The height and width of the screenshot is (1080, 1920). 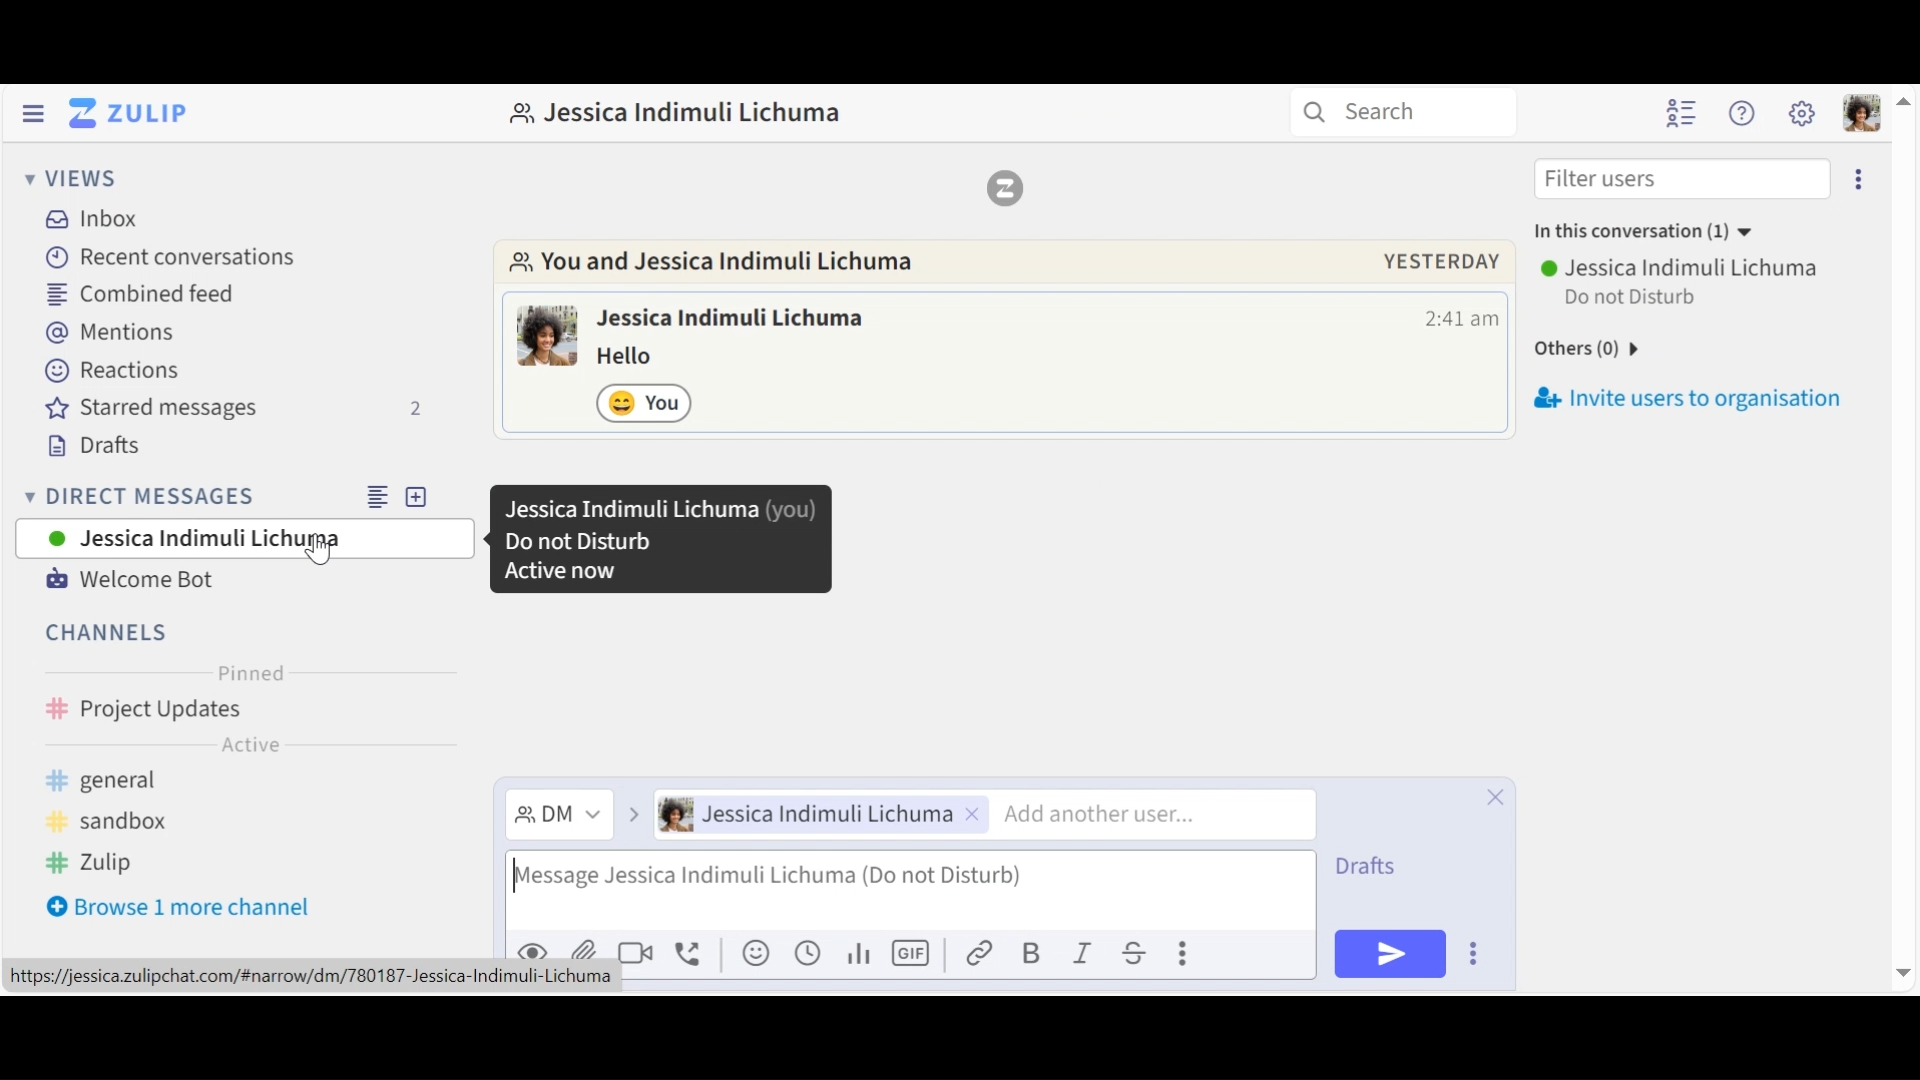 I want to click on eclipse, so click(x=1862, y=178).